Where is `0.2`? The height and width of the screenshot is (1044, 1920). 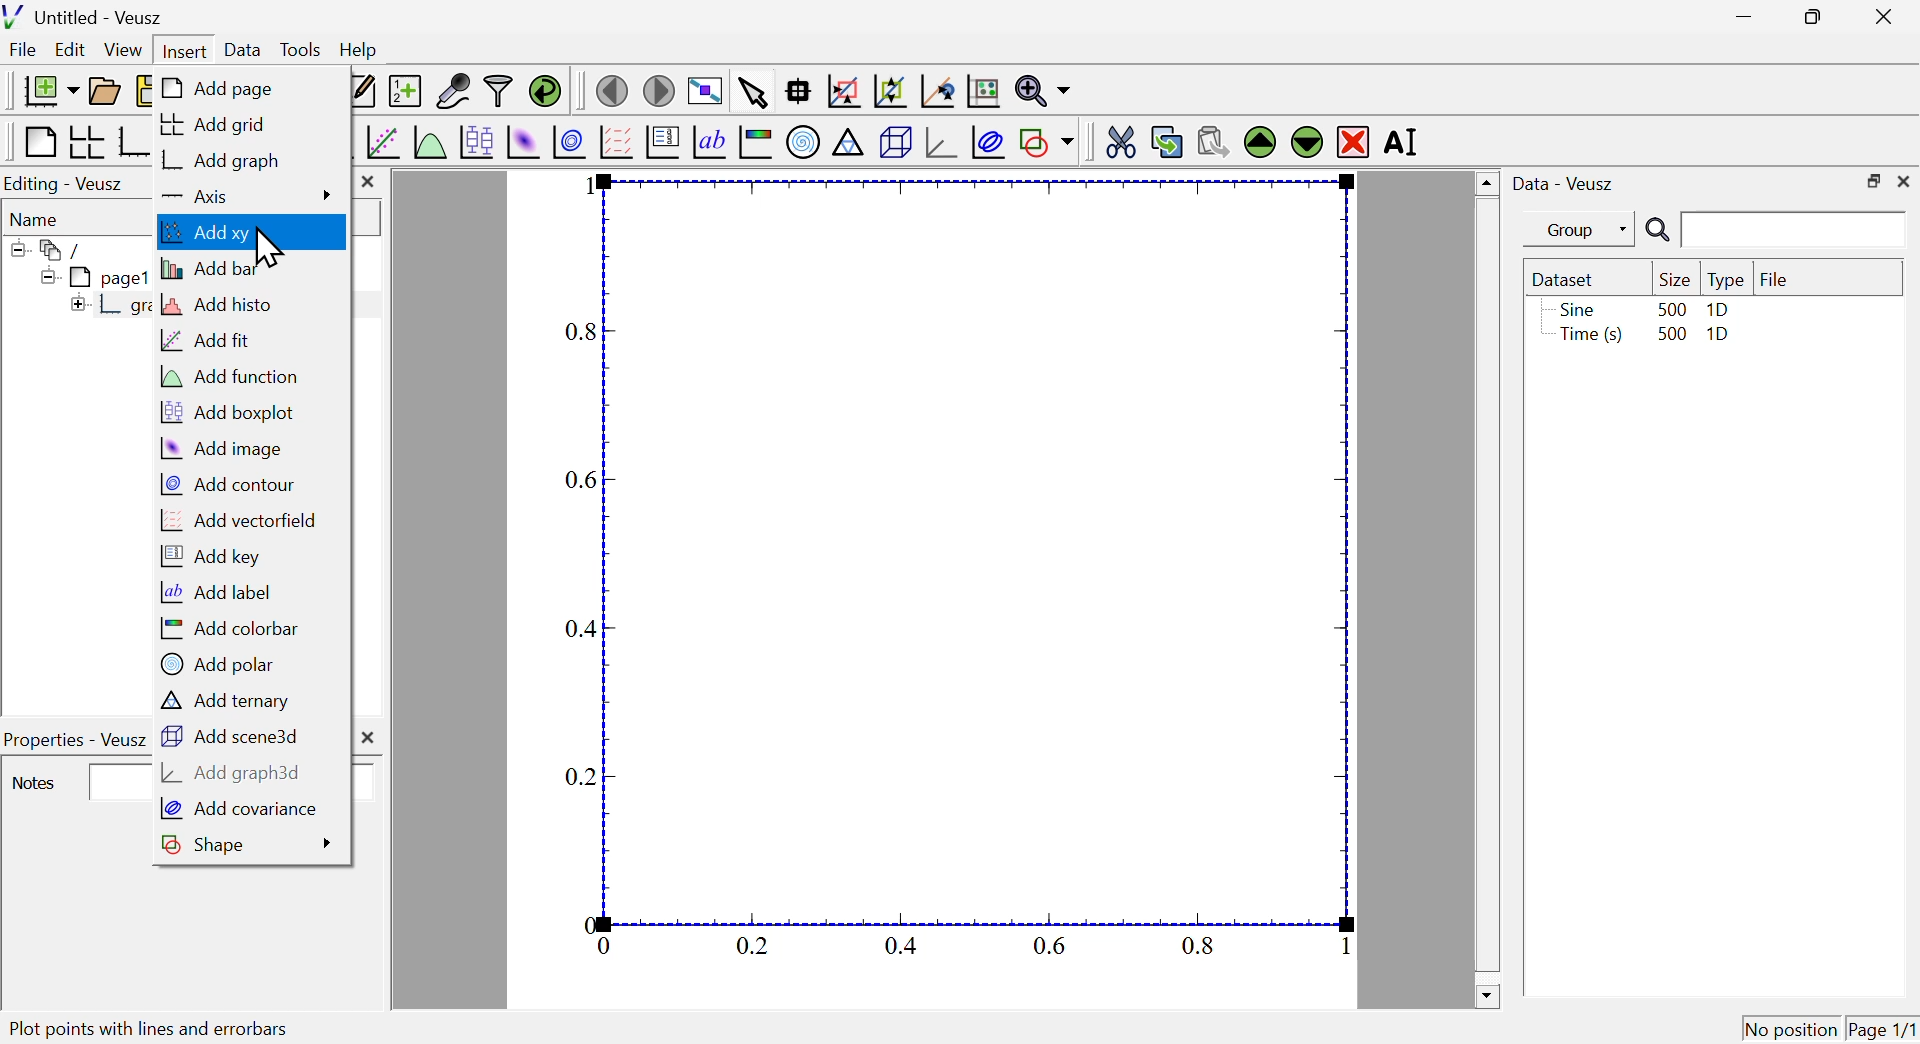
0.2 is located at coordinates (752, 946).